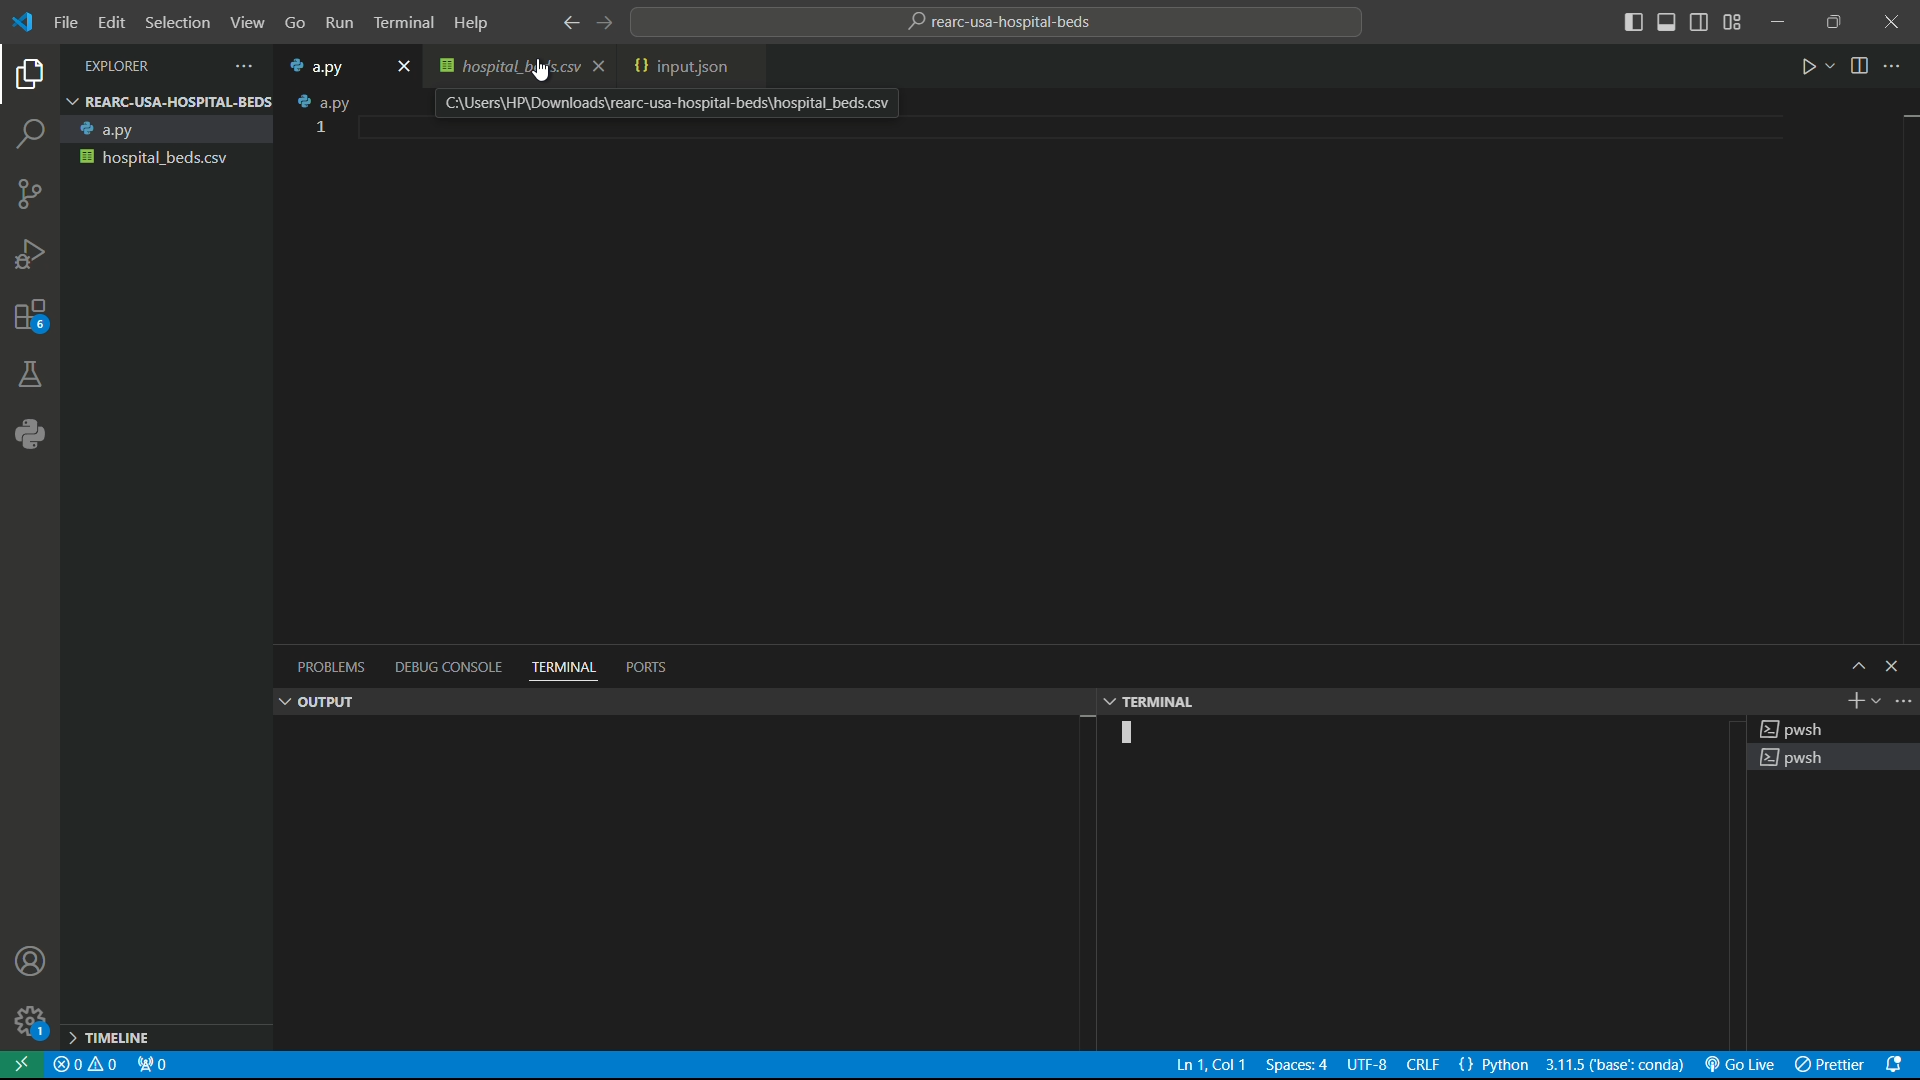 The height and width of the screenshot is (1080, 1920). What do you see at coordinates (1835, 1067) in the screenshot?
I see `prettier extention` at bounding box center [1835, 1067].